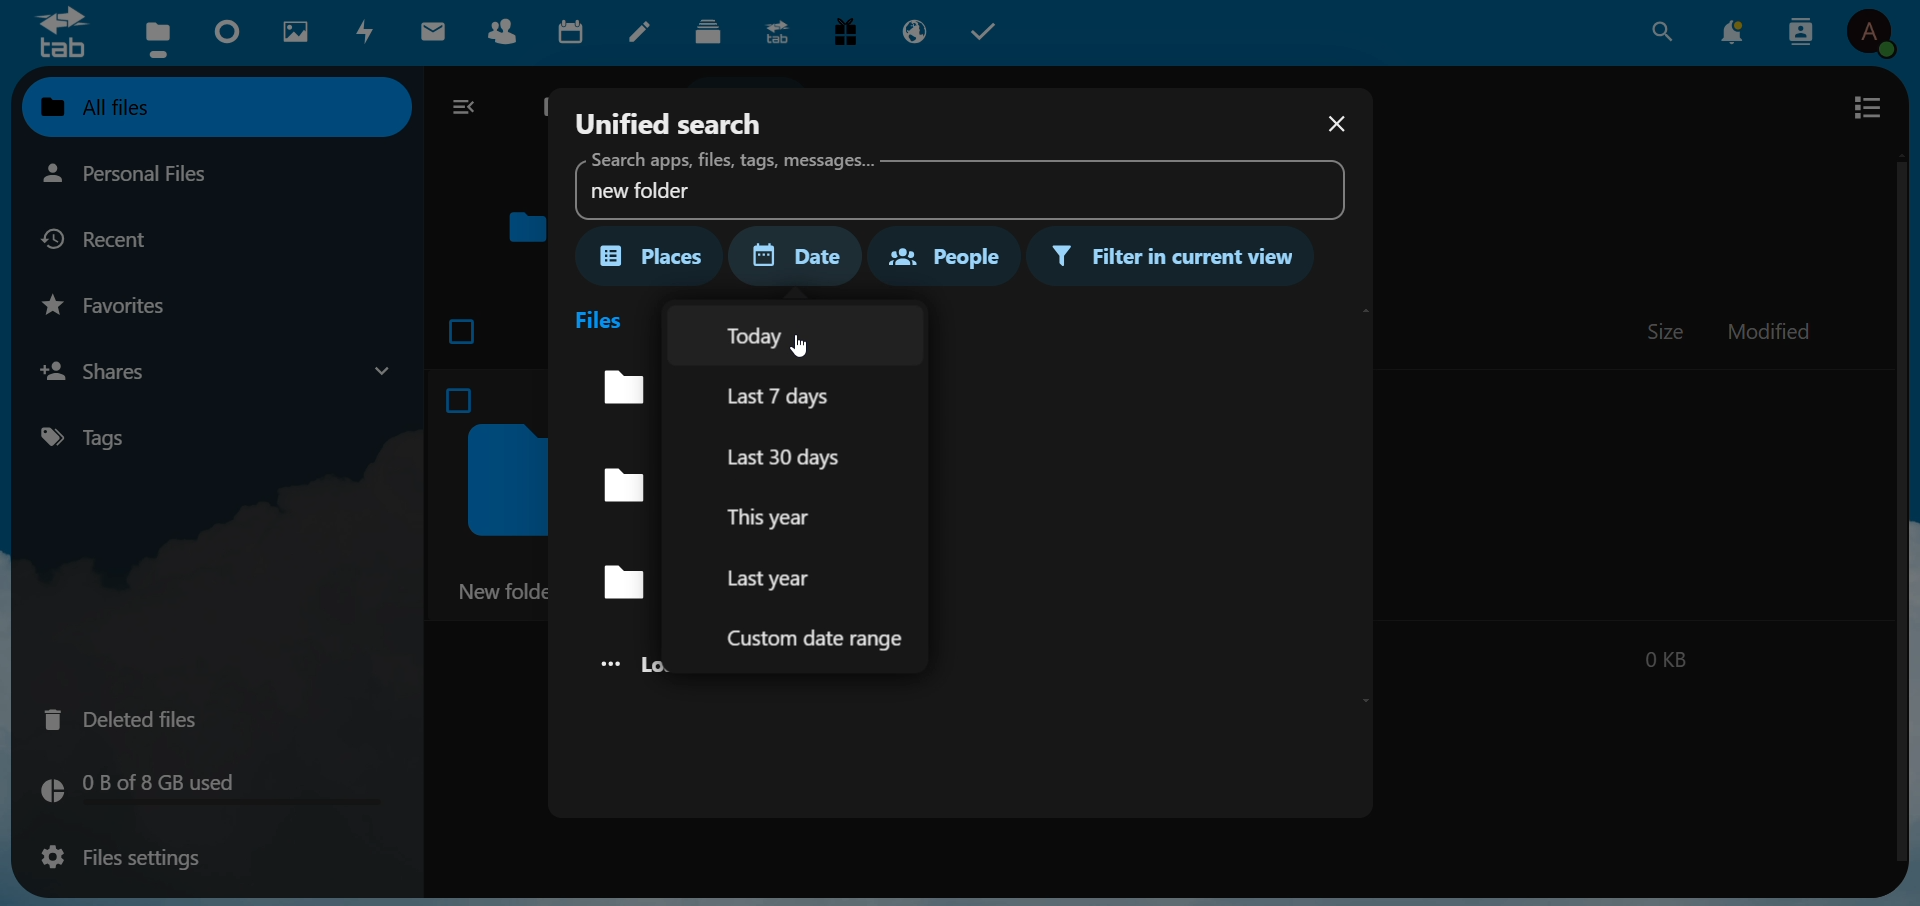 The height and width of the screenshot is (906, 1920). What do you see at coordinates (820, 639) in the screenshot?
I see `custom data range` at bounding box center [820, 639].